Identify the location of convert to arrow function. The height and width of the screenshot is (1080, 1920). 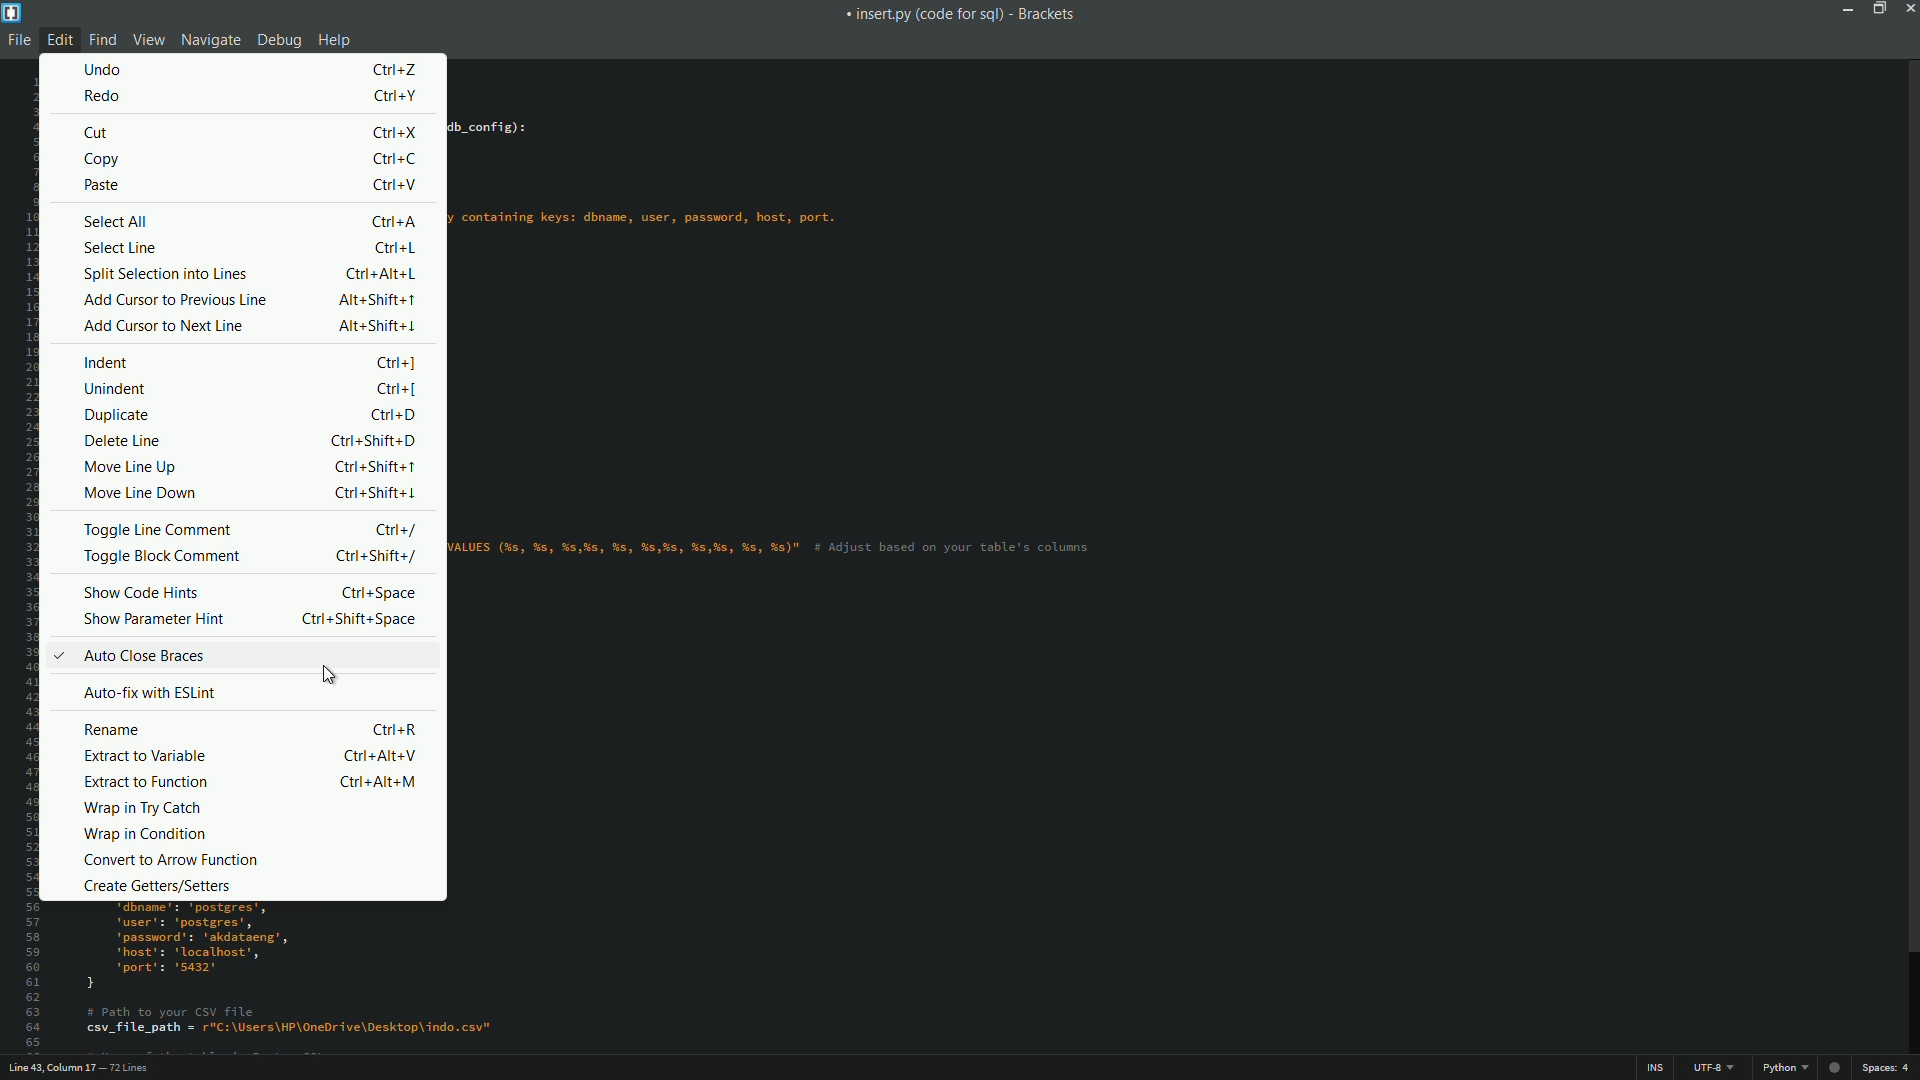
(175, 860).